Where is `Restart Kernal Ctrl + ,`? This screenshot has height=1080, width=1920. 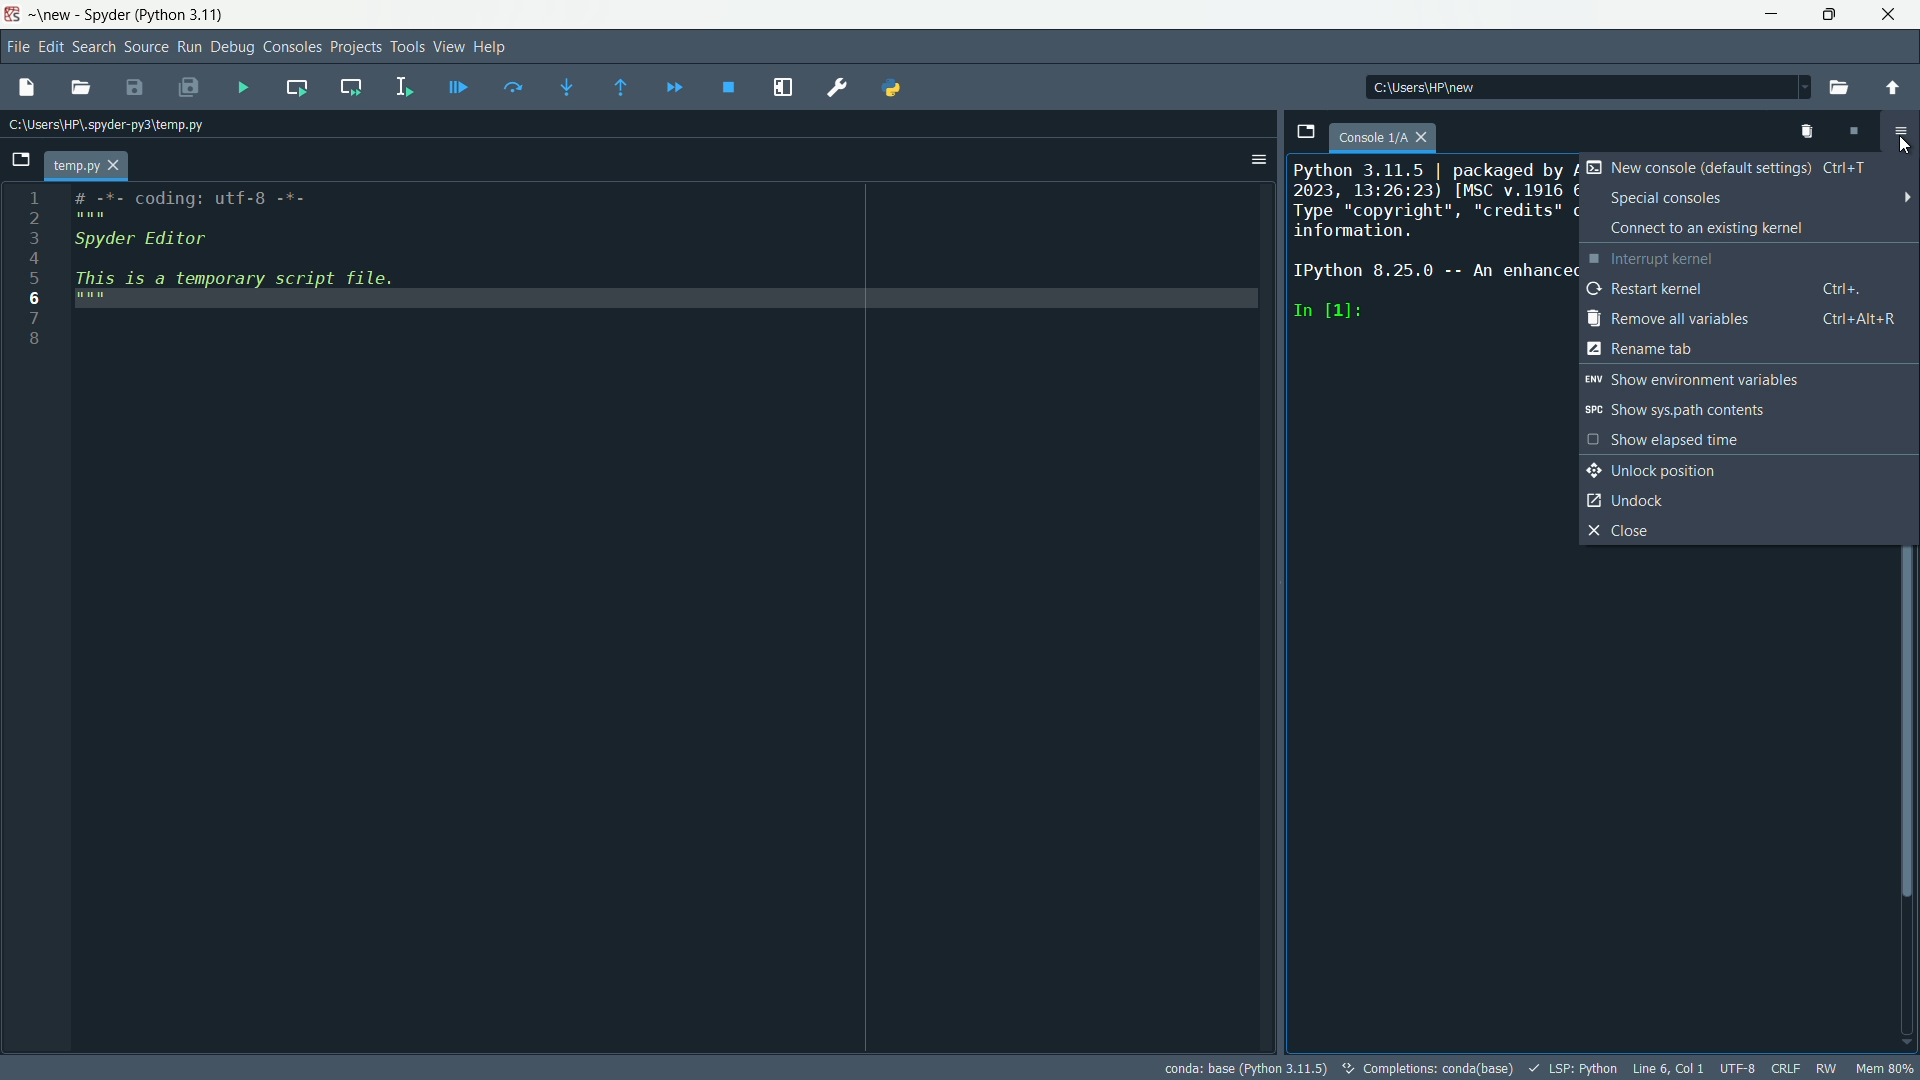
Restart Kernal Ctrl + , is located at coordinates (1735, 289).